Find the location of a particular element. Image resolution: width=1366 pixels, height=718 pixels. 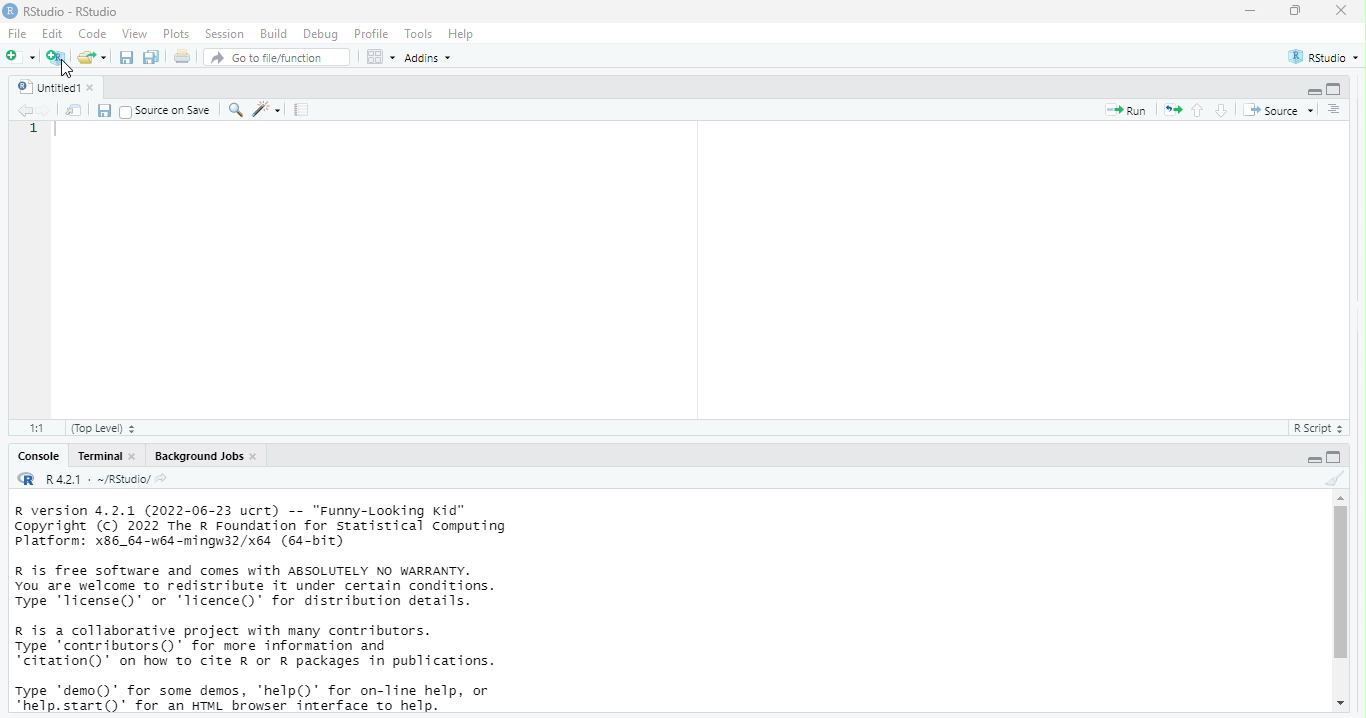

source on save is located at coordinates (164, 111).